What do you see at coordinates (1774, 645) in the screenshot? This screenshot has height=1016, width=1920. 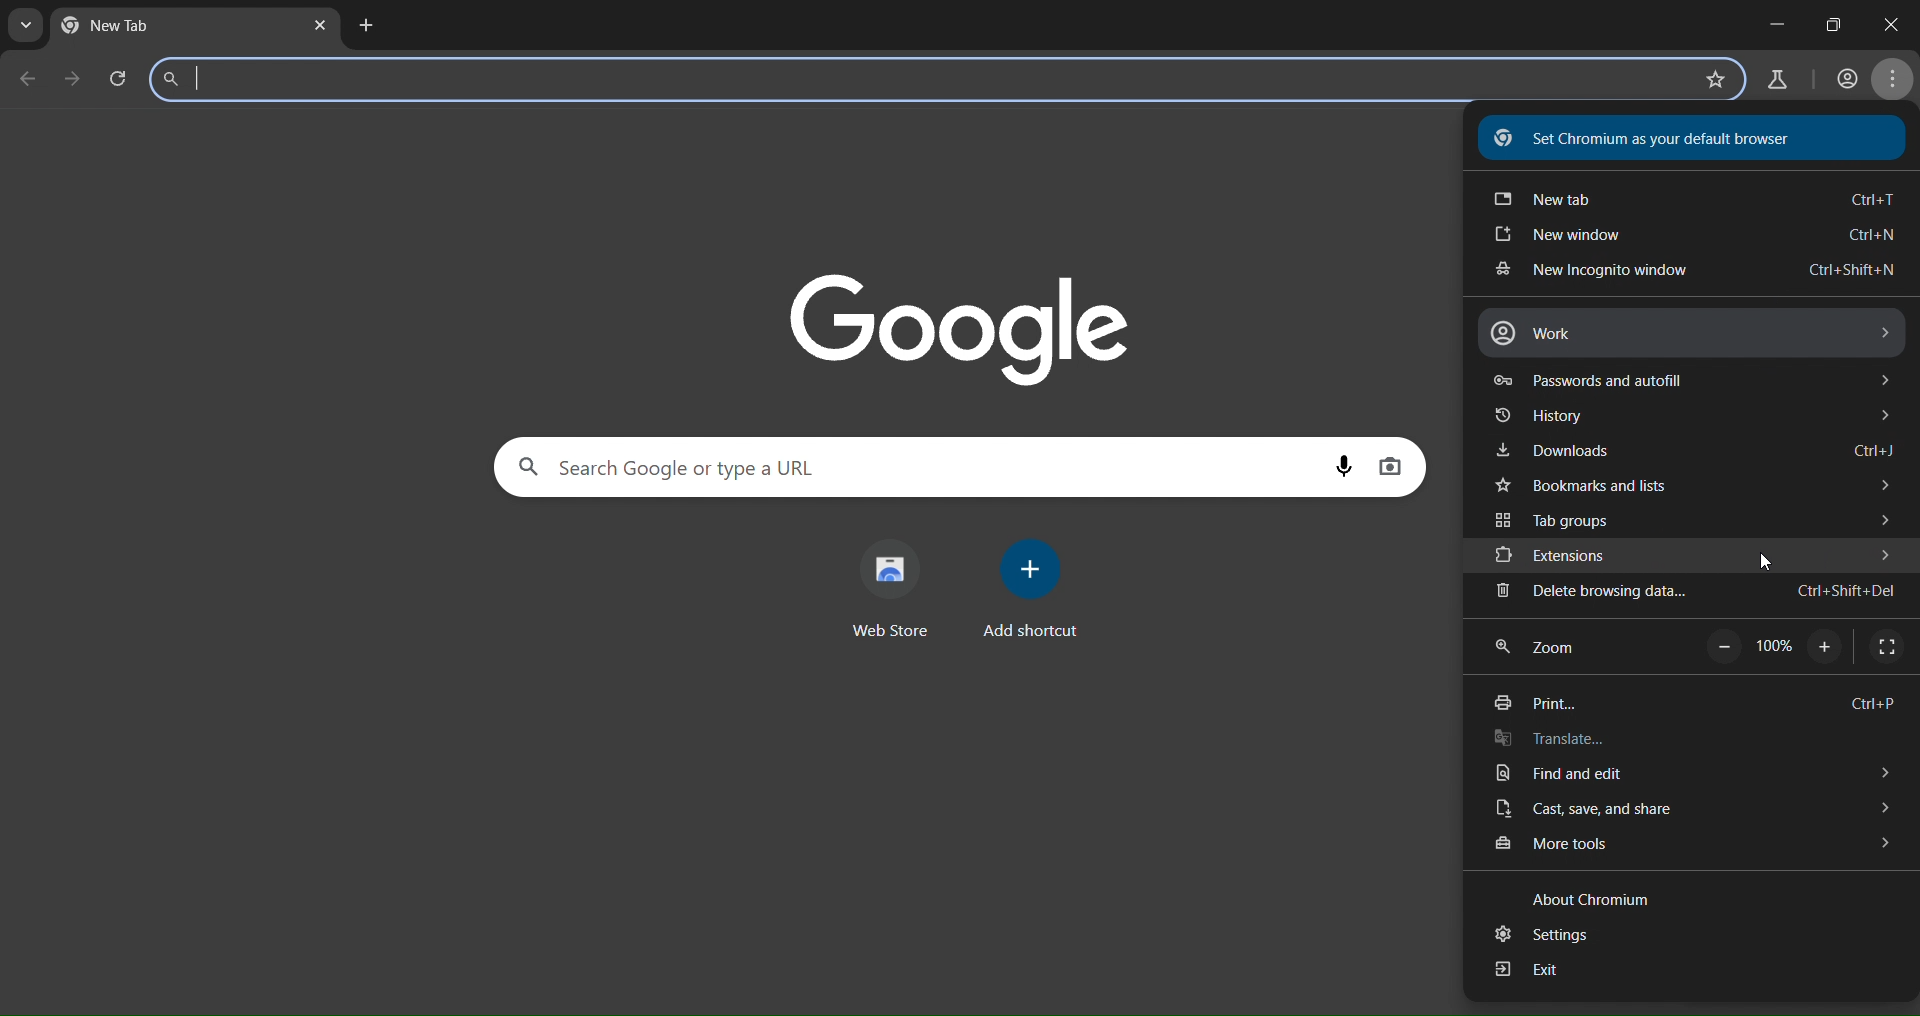 I see `100%` at bounding box center [1774, 645].